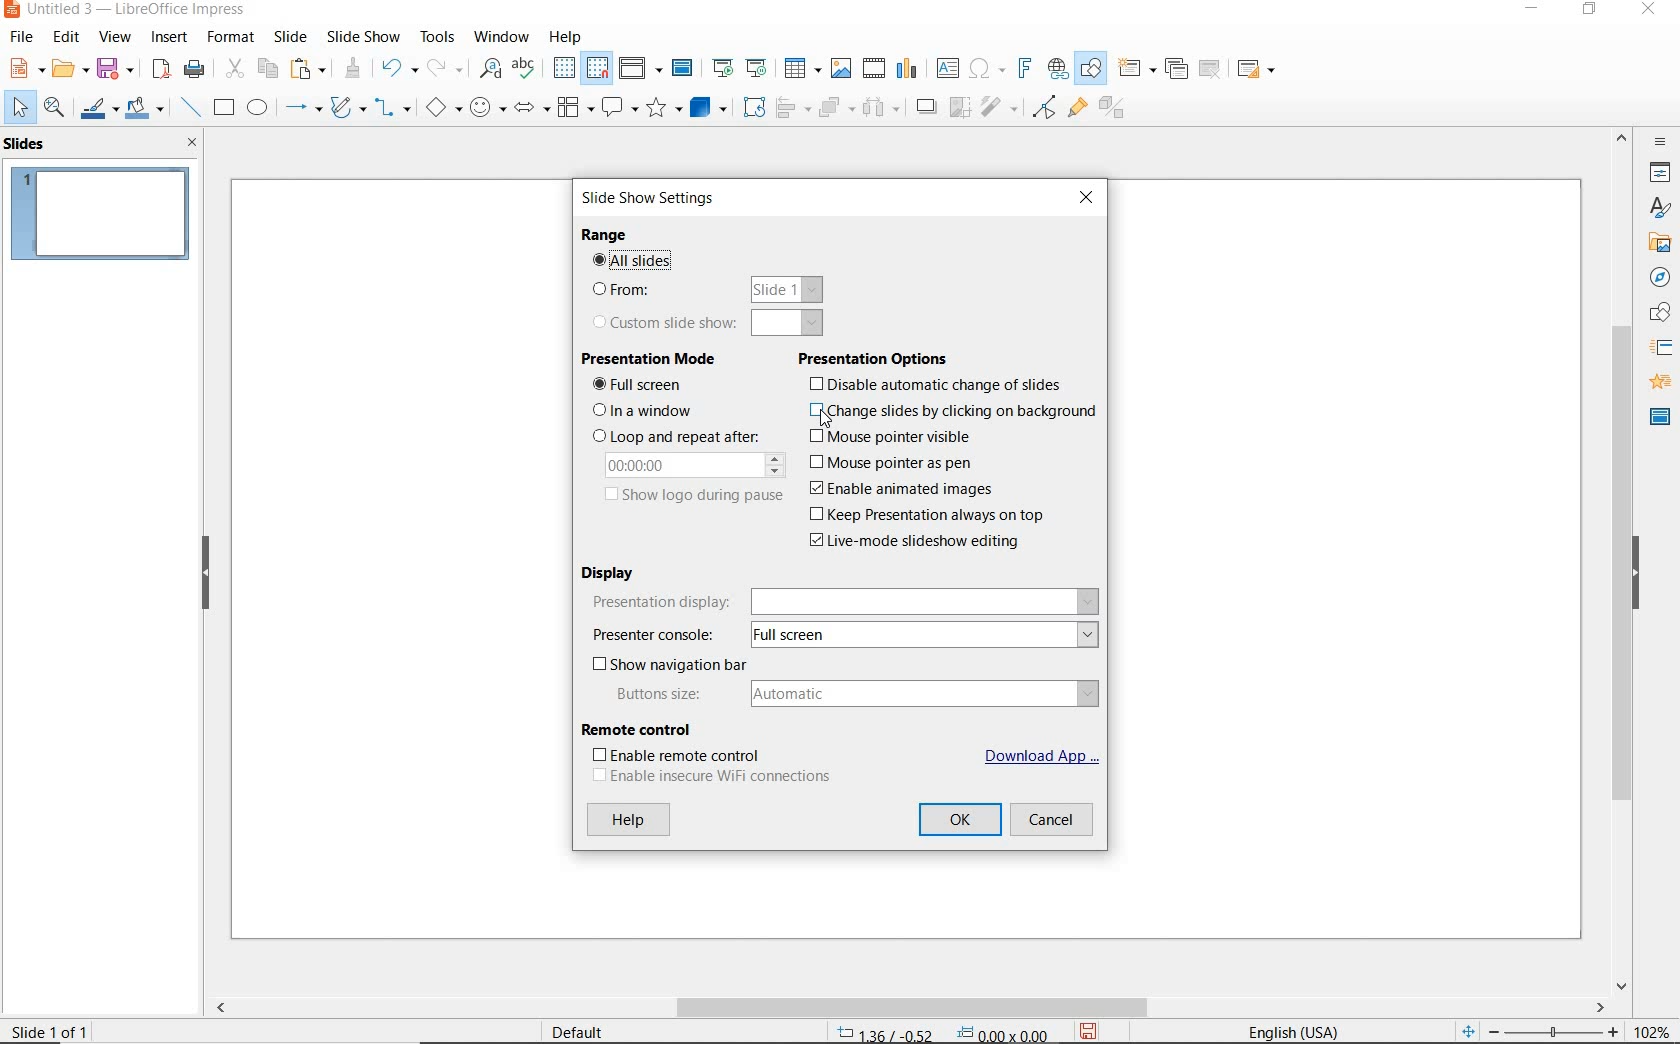  I want to click on DEFAULT, so click(584, 1030).